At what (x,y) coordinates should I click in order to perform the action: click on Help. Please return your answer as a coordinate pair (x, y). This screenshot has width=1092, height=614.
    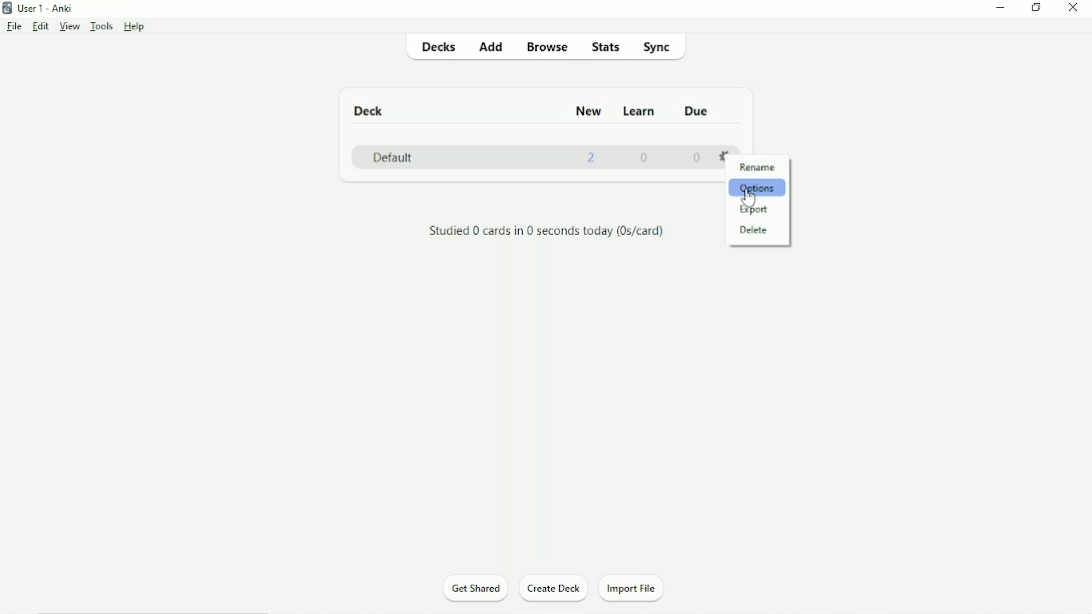
    Looking at the image, I should click on (135, 27).